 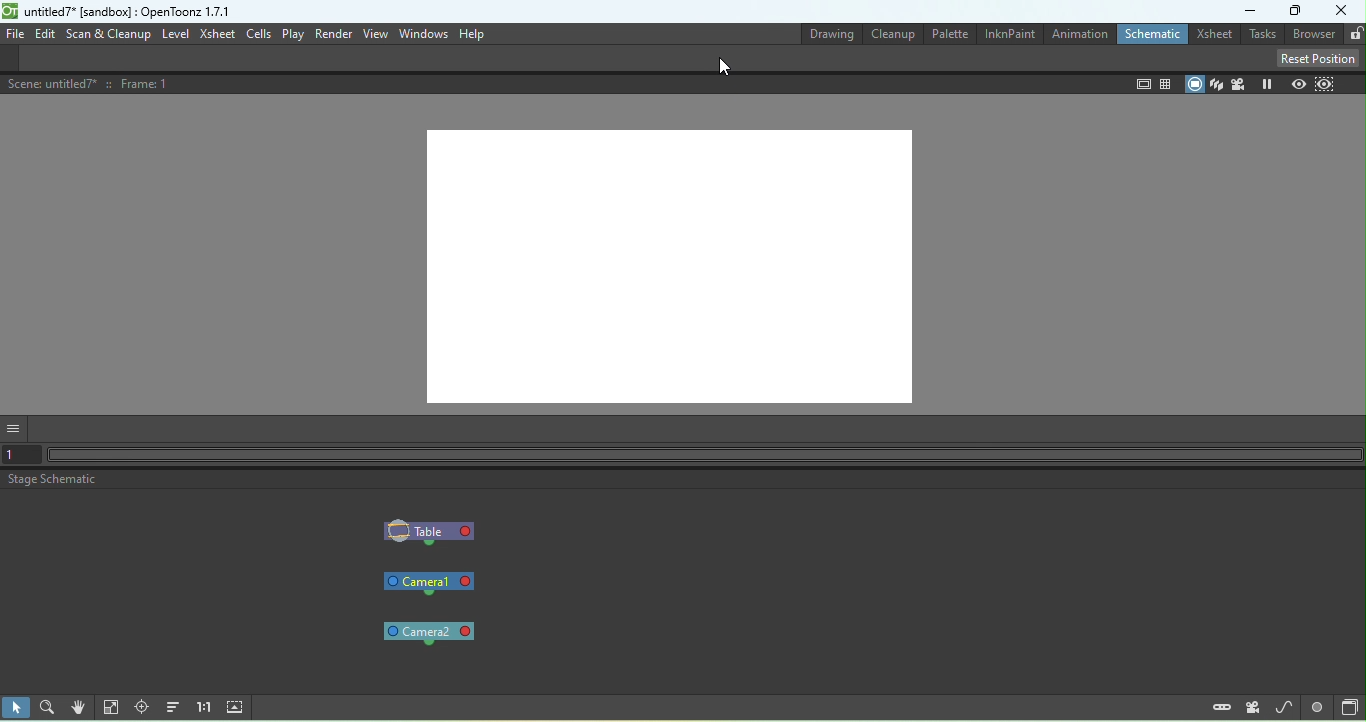 I want to click on Palette, so click(x=949, y=34).